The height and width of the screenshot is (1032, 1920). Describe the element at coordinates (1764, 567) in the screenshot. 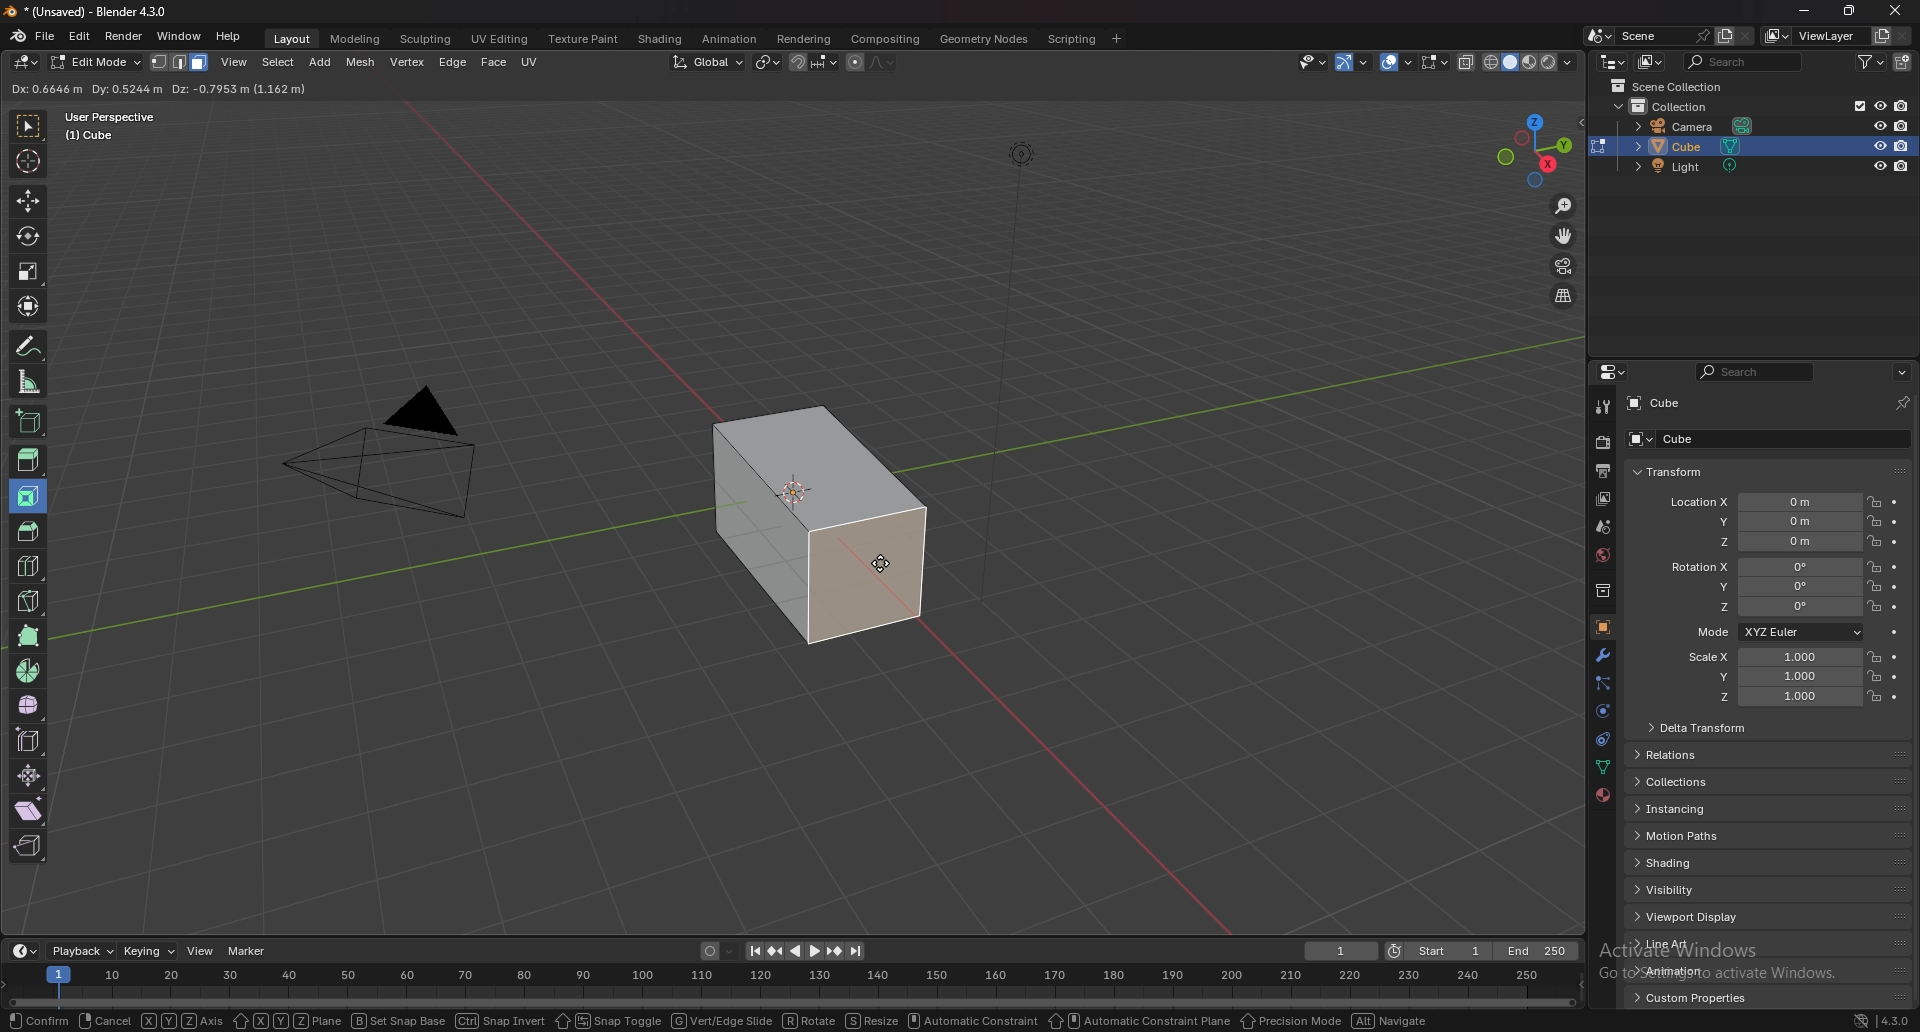

I see `rotation x` at that location.